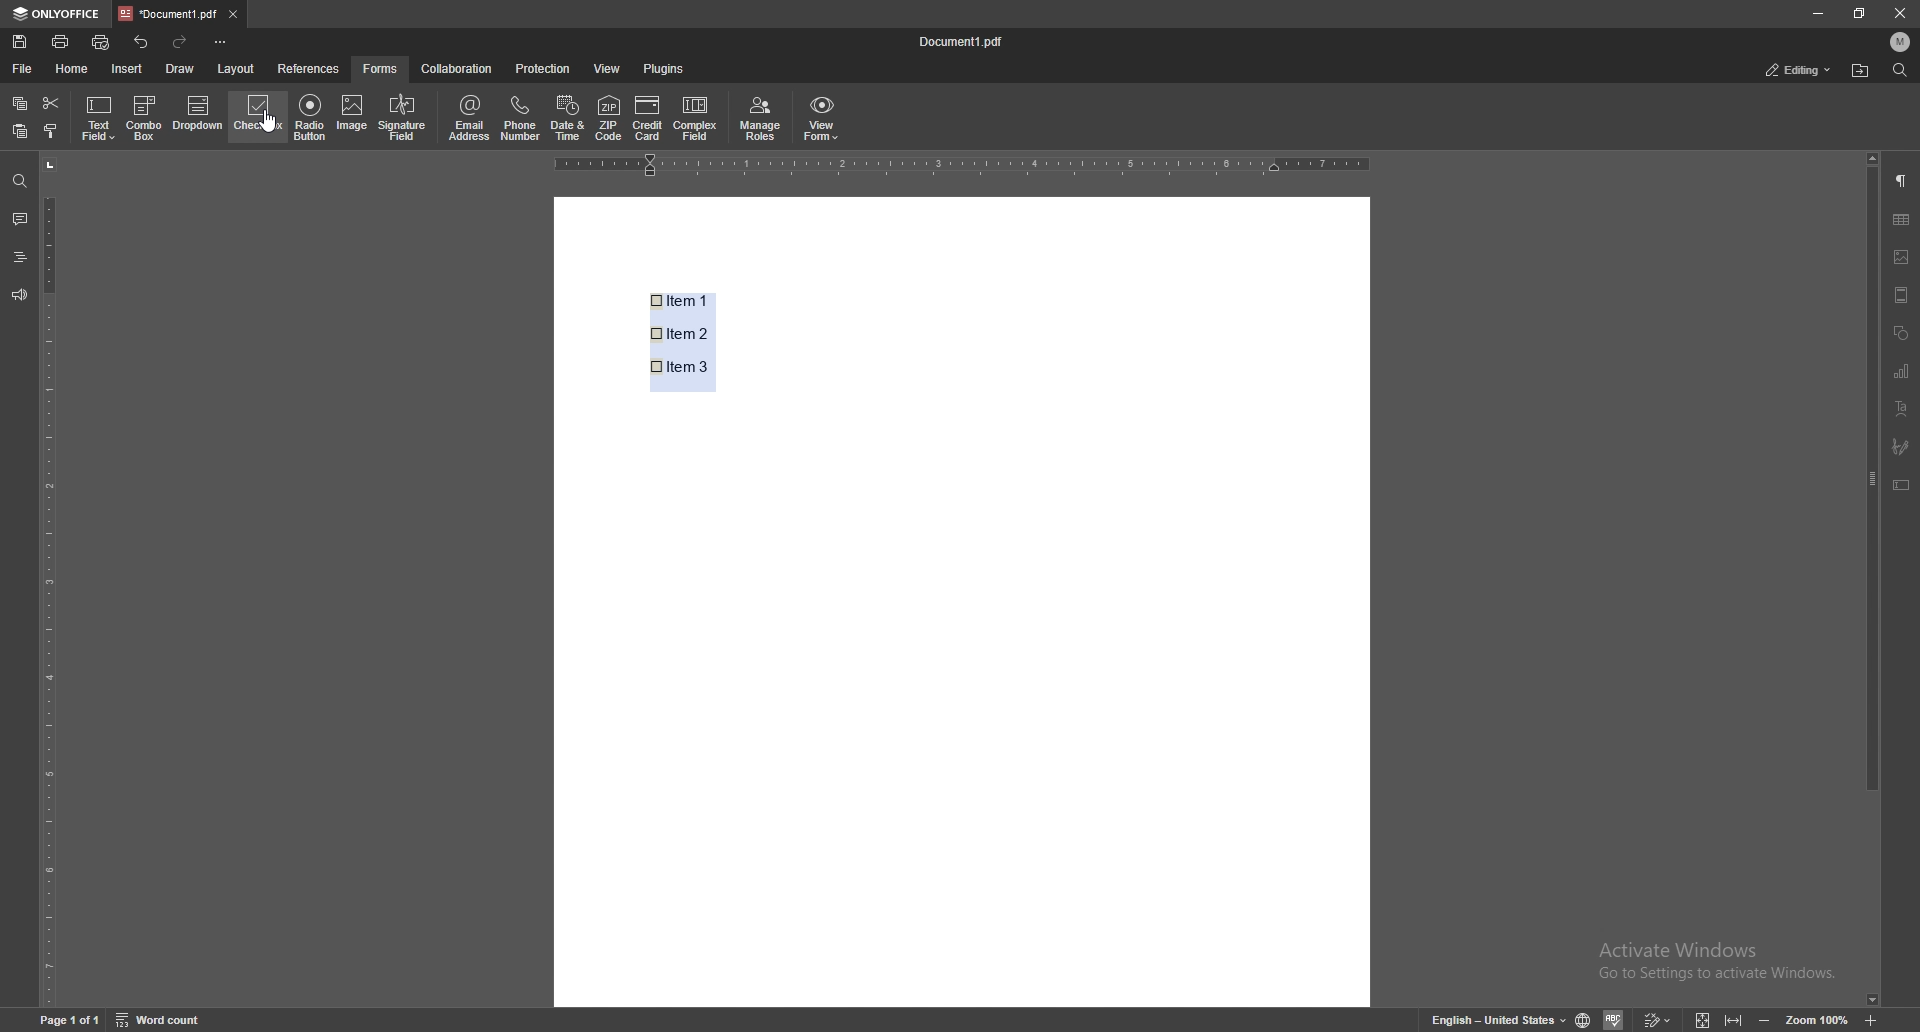 The image size is (1920, 1032). Describe the element at coordinates (823, 120) in the screenshot. I see `view form` at that location.